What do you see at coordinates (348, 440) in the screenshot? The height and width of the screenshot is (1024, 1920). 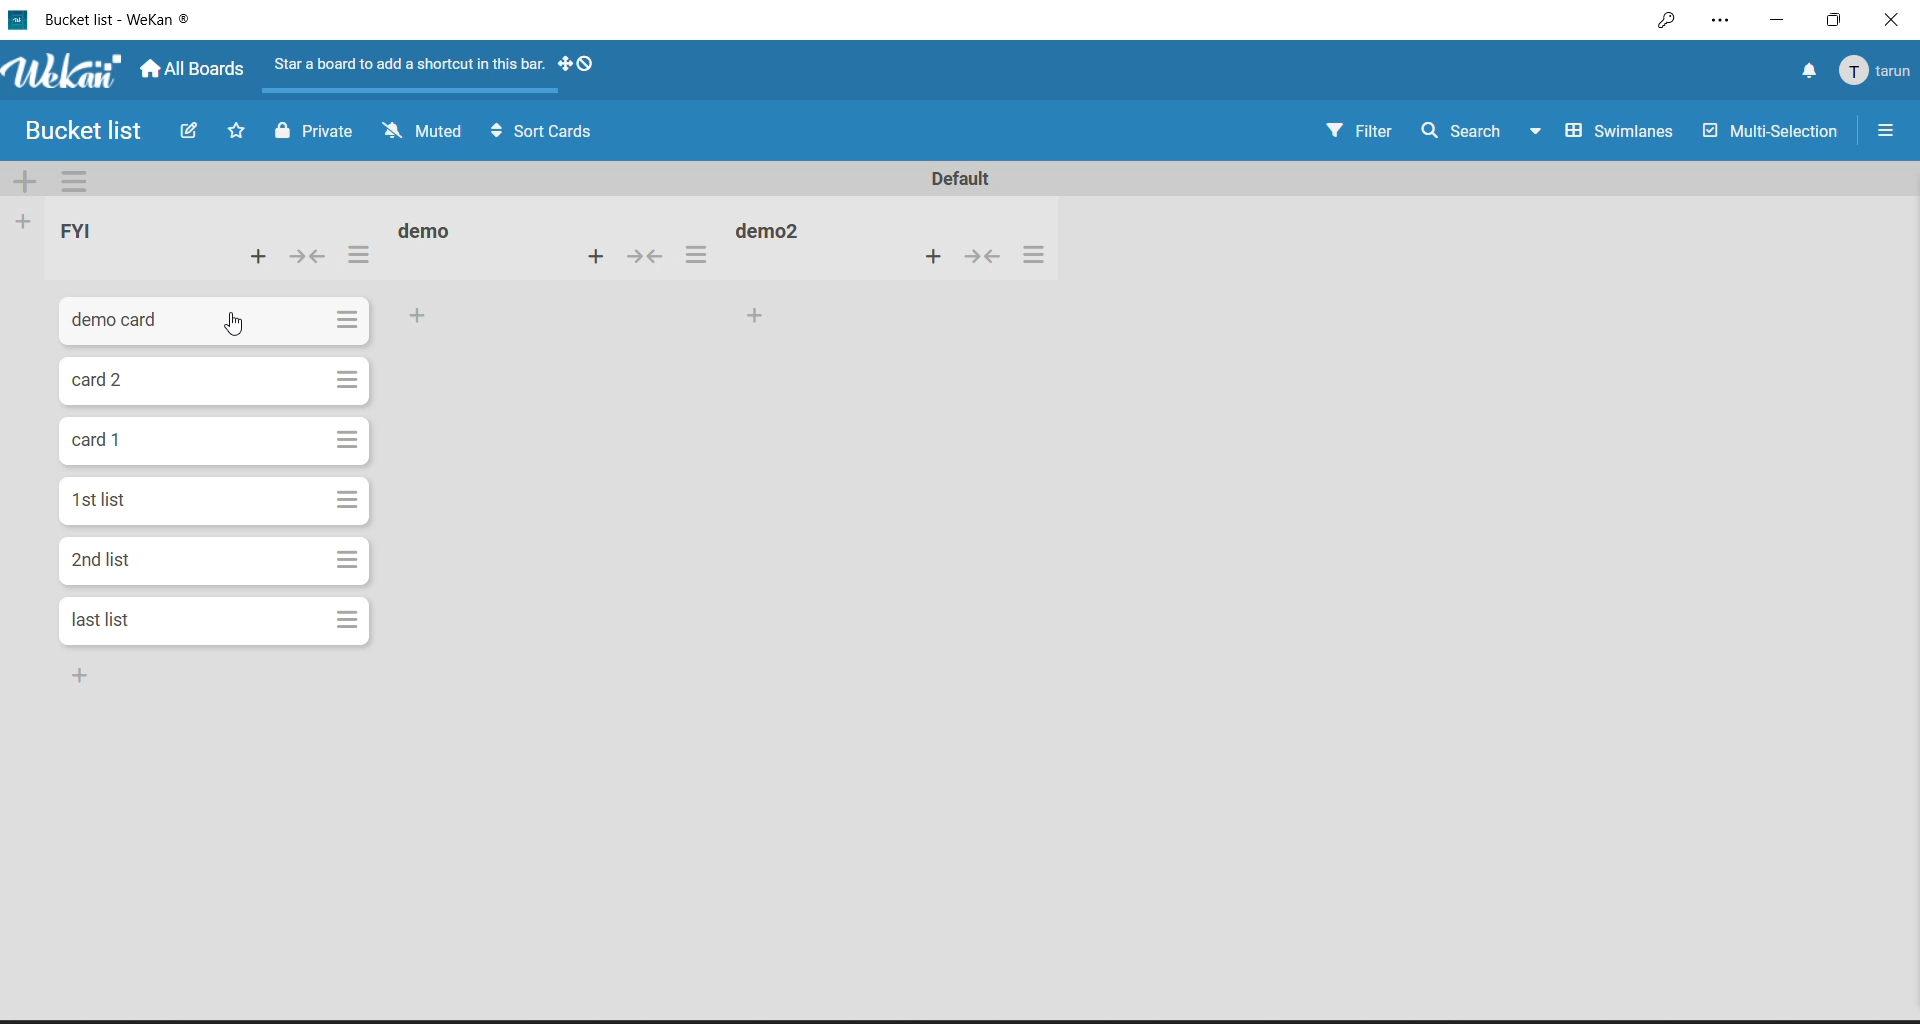 I see `card actions` at bounding box center [348, 440].